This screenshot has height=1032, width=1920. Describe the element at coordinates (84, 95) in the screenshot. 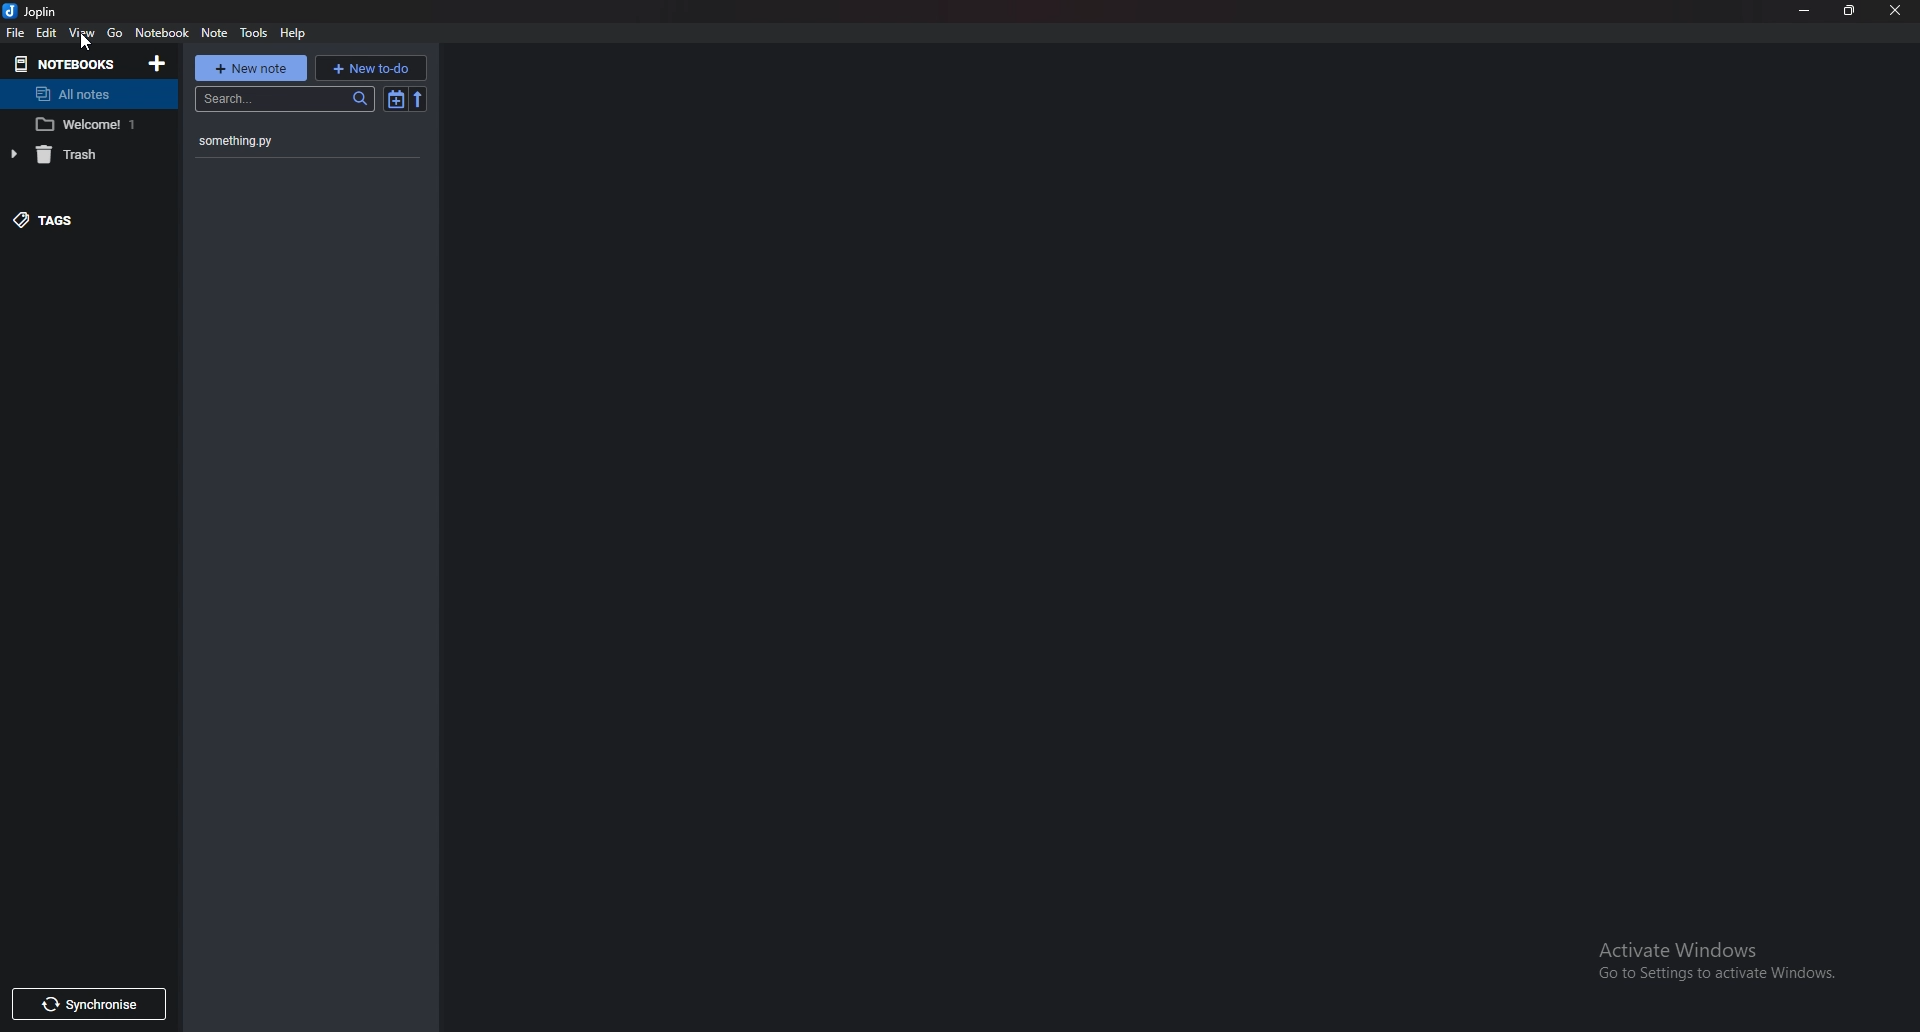

I see `All notes` at that location.